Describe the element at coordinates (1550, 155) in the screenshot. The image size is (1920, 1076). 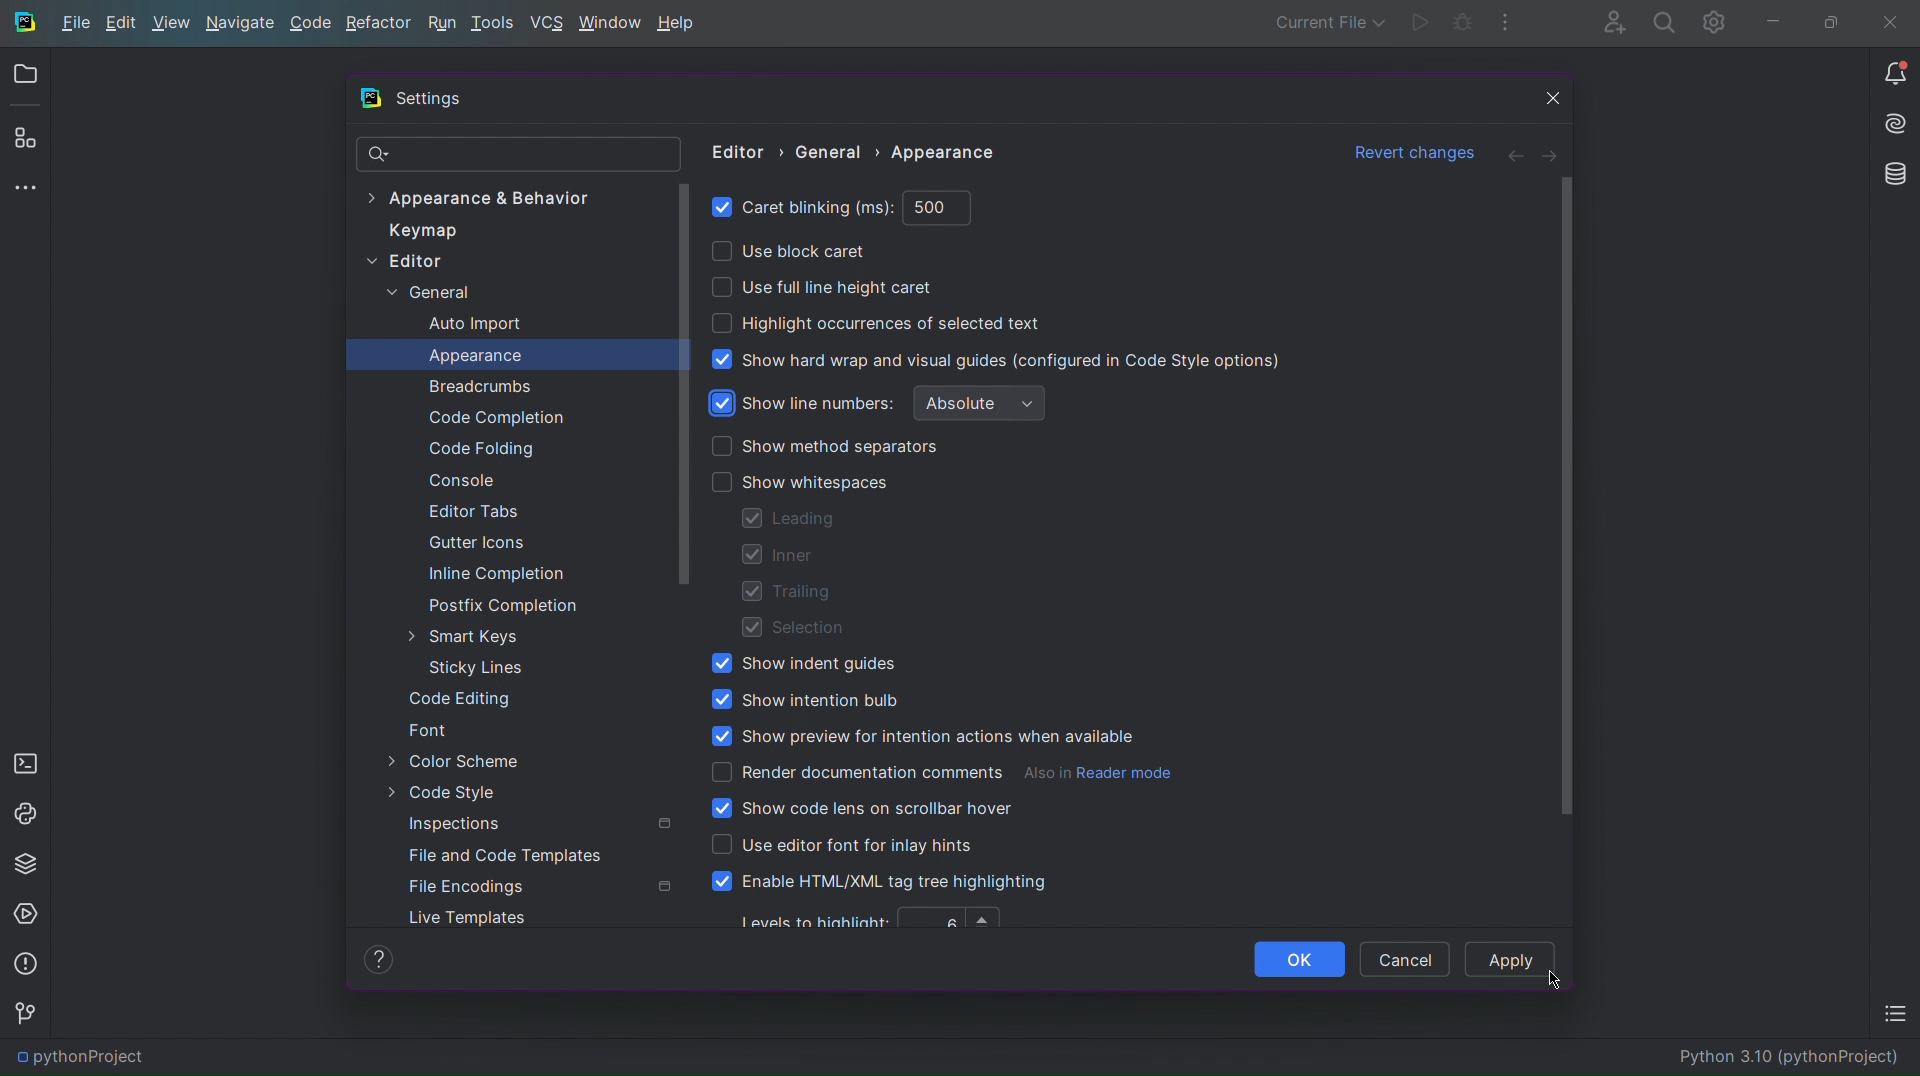
I see `Next` at that location.